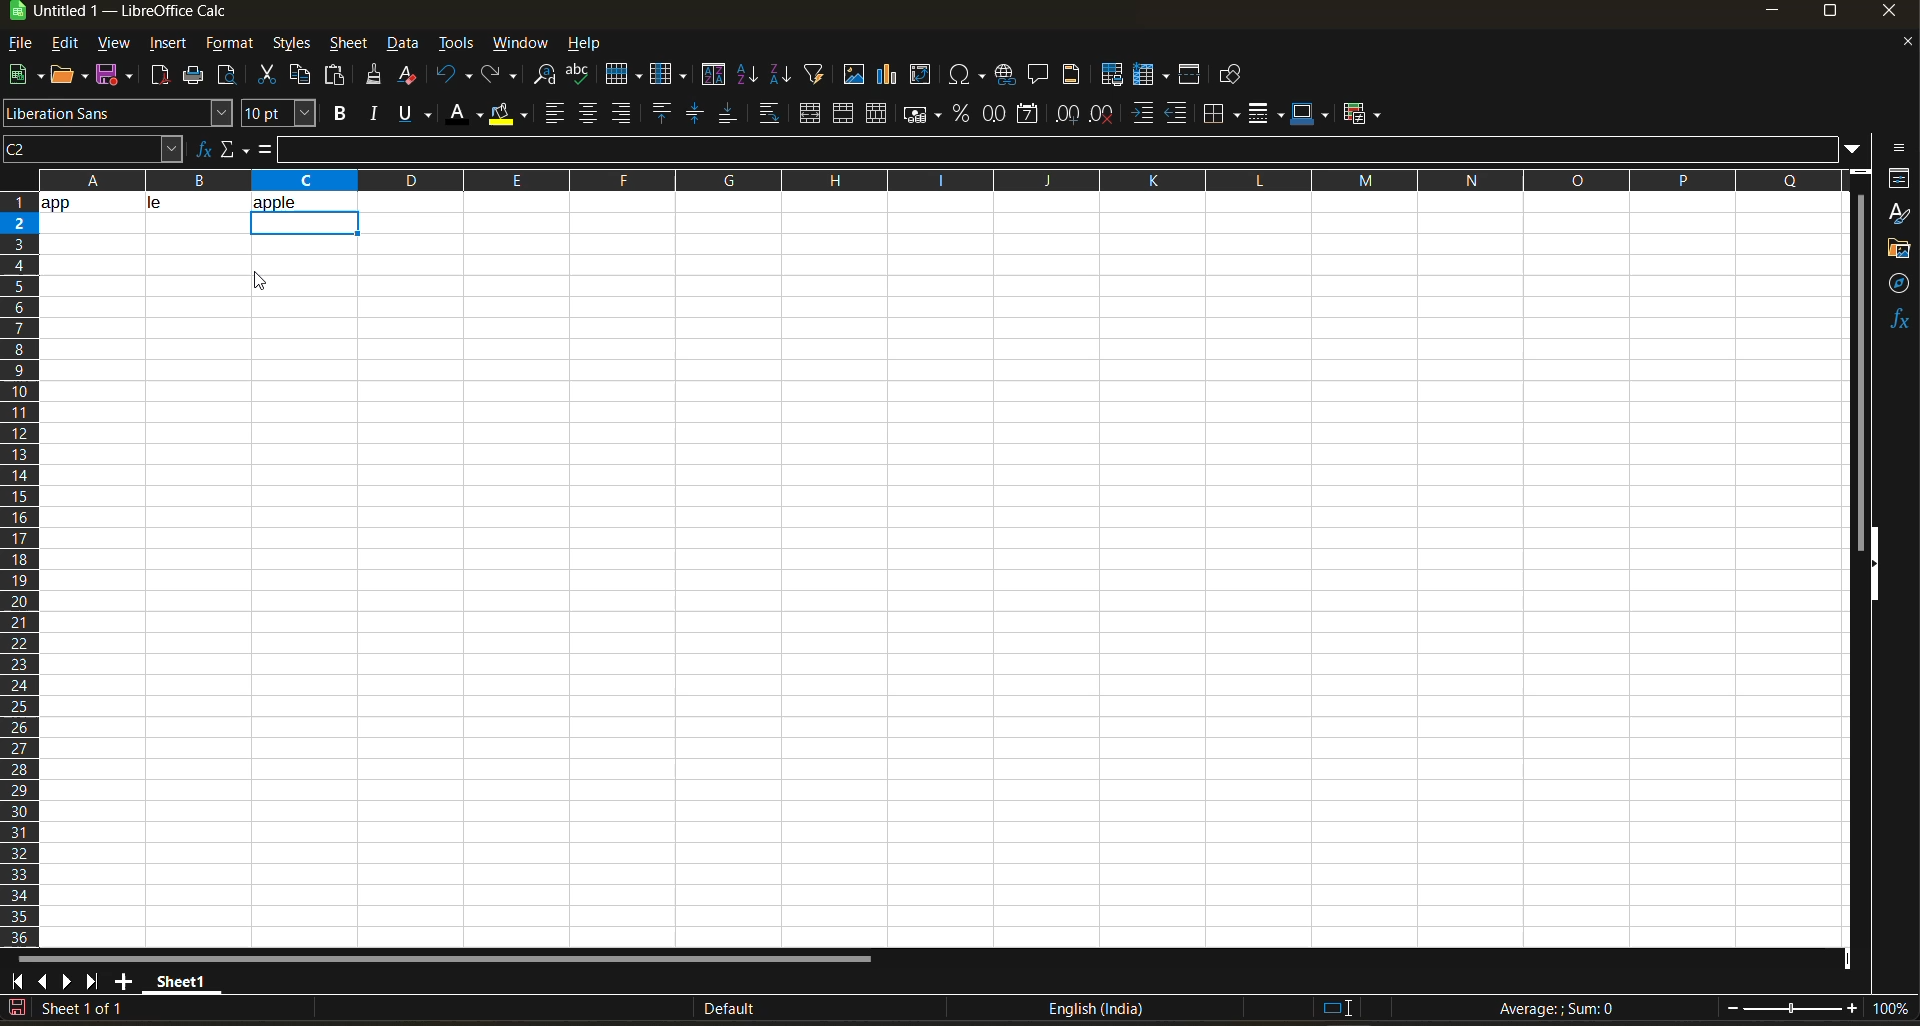  Describe the element at coordinates (71, 76) in the screenshot. I see `open` at that location.